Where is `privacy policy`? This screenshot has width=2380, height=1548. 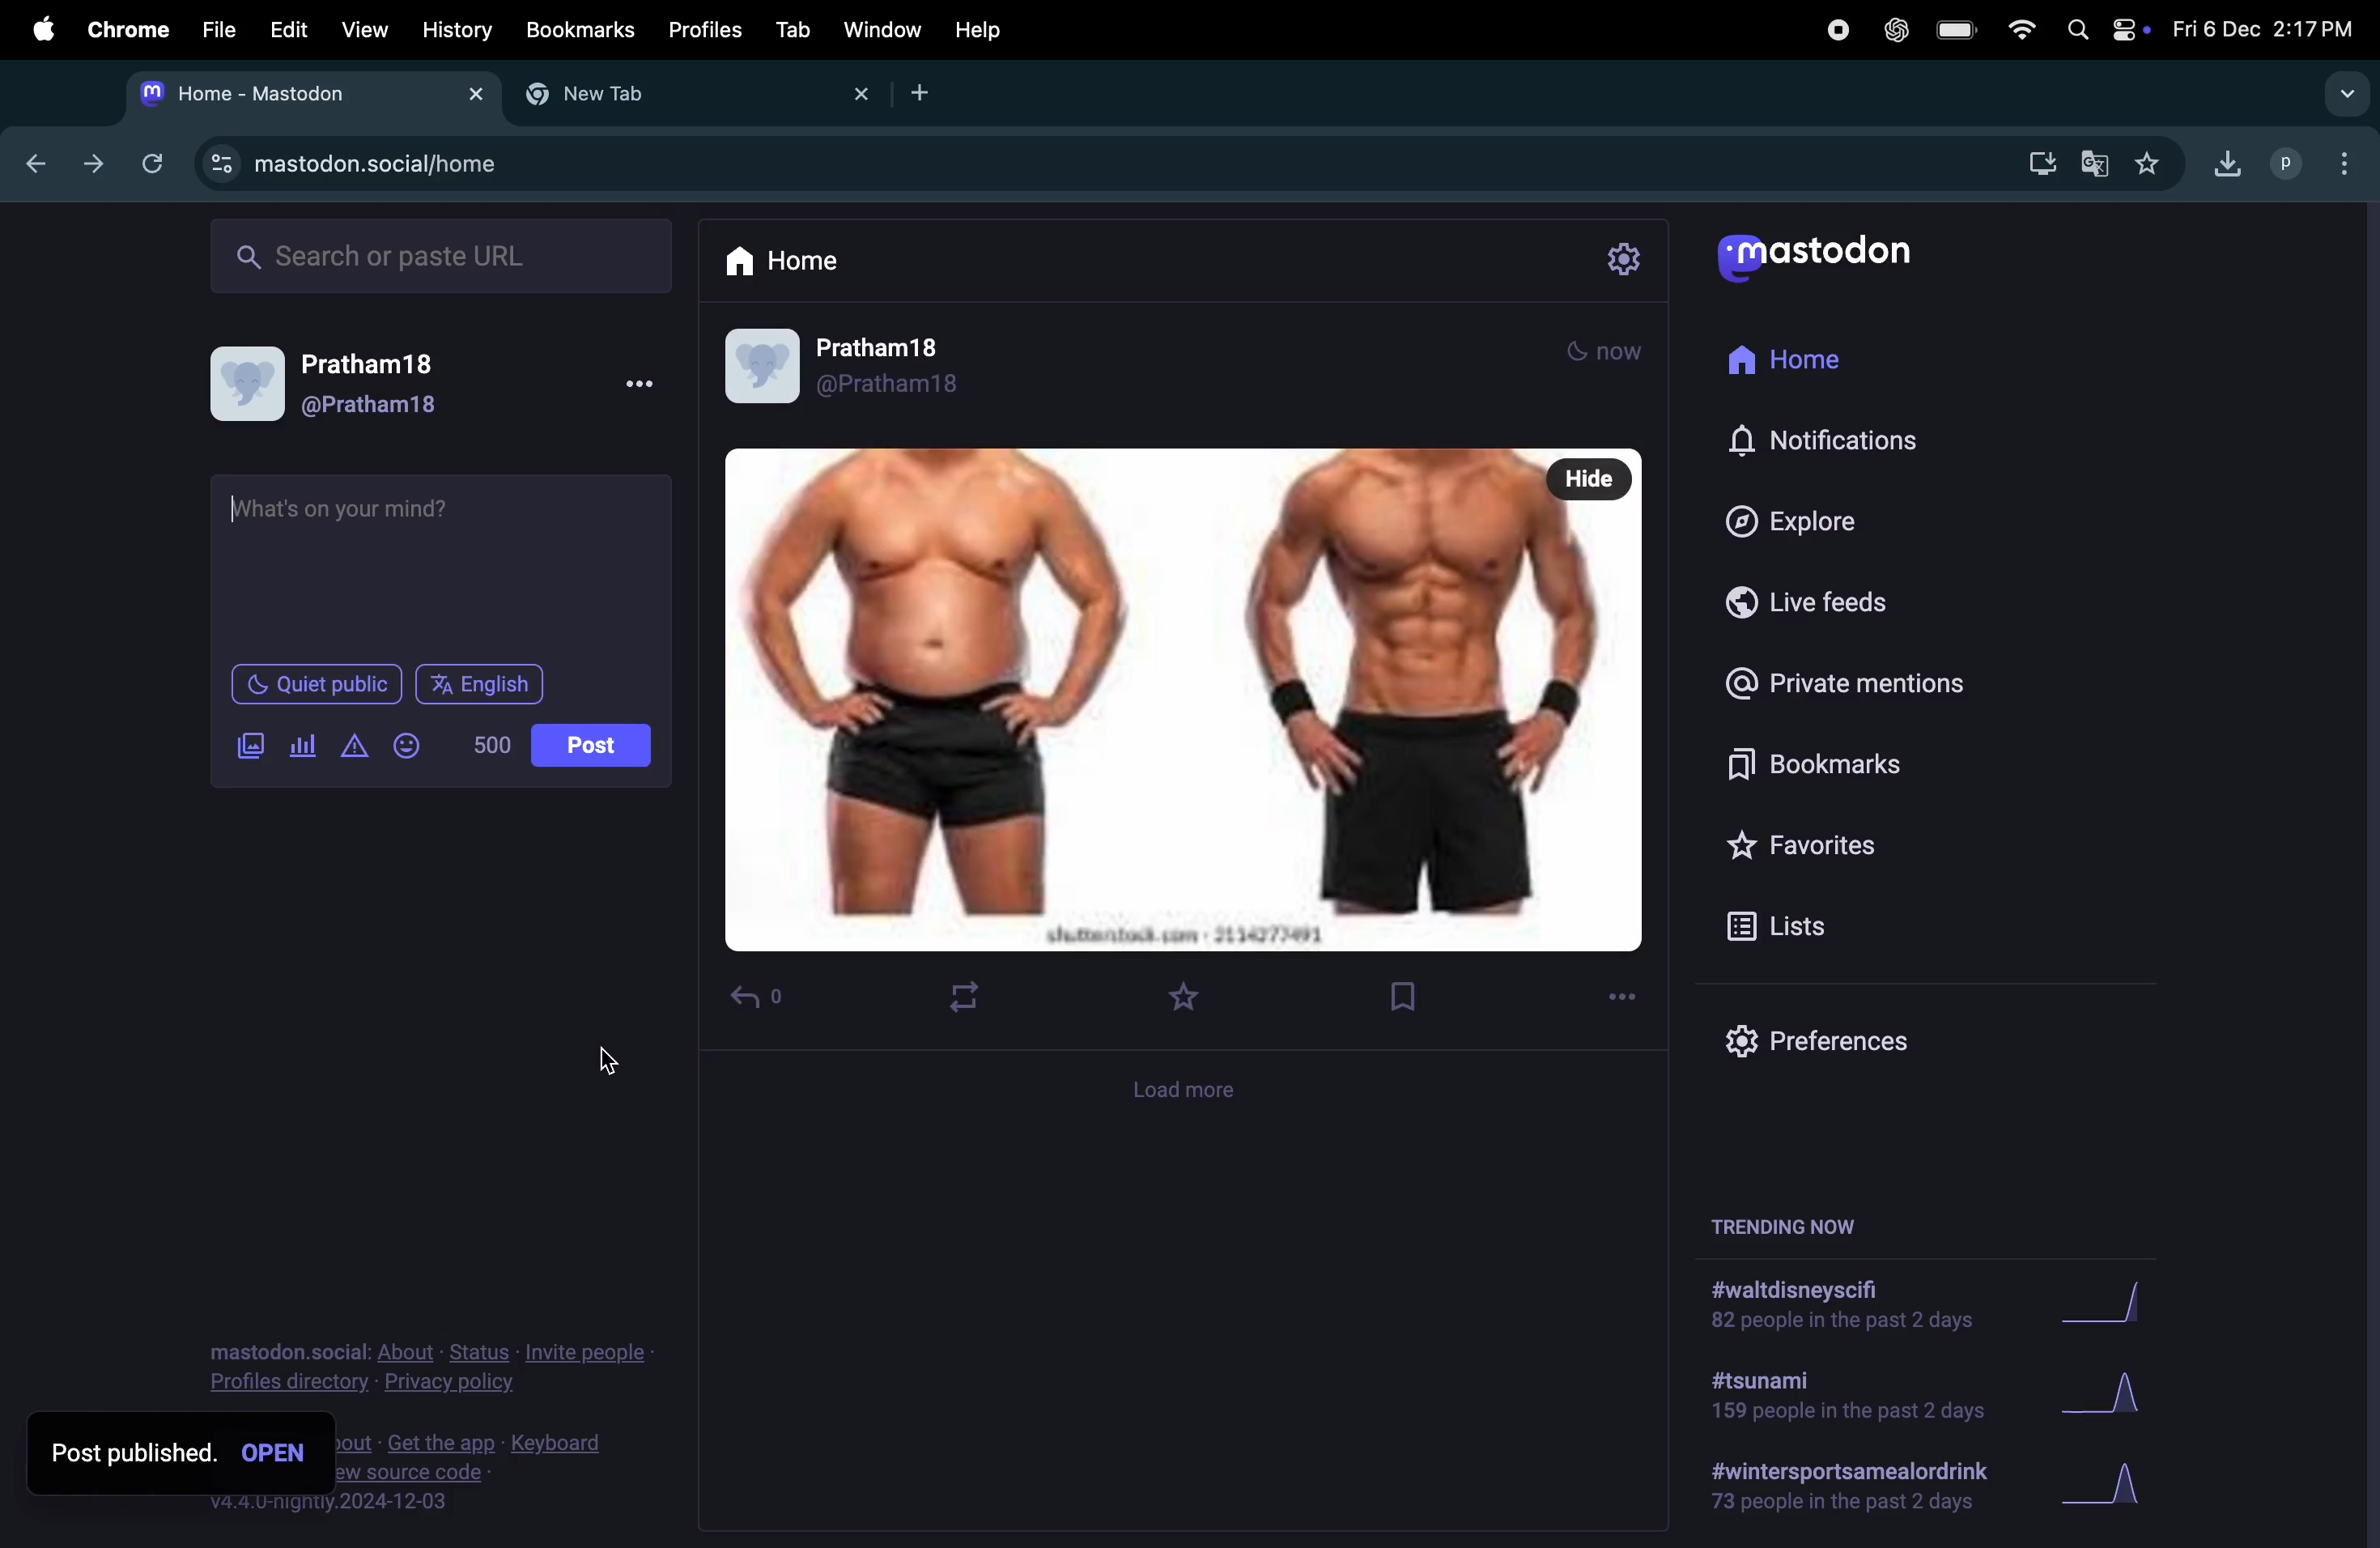 privacy policy is located at coordinates (430, 1362).